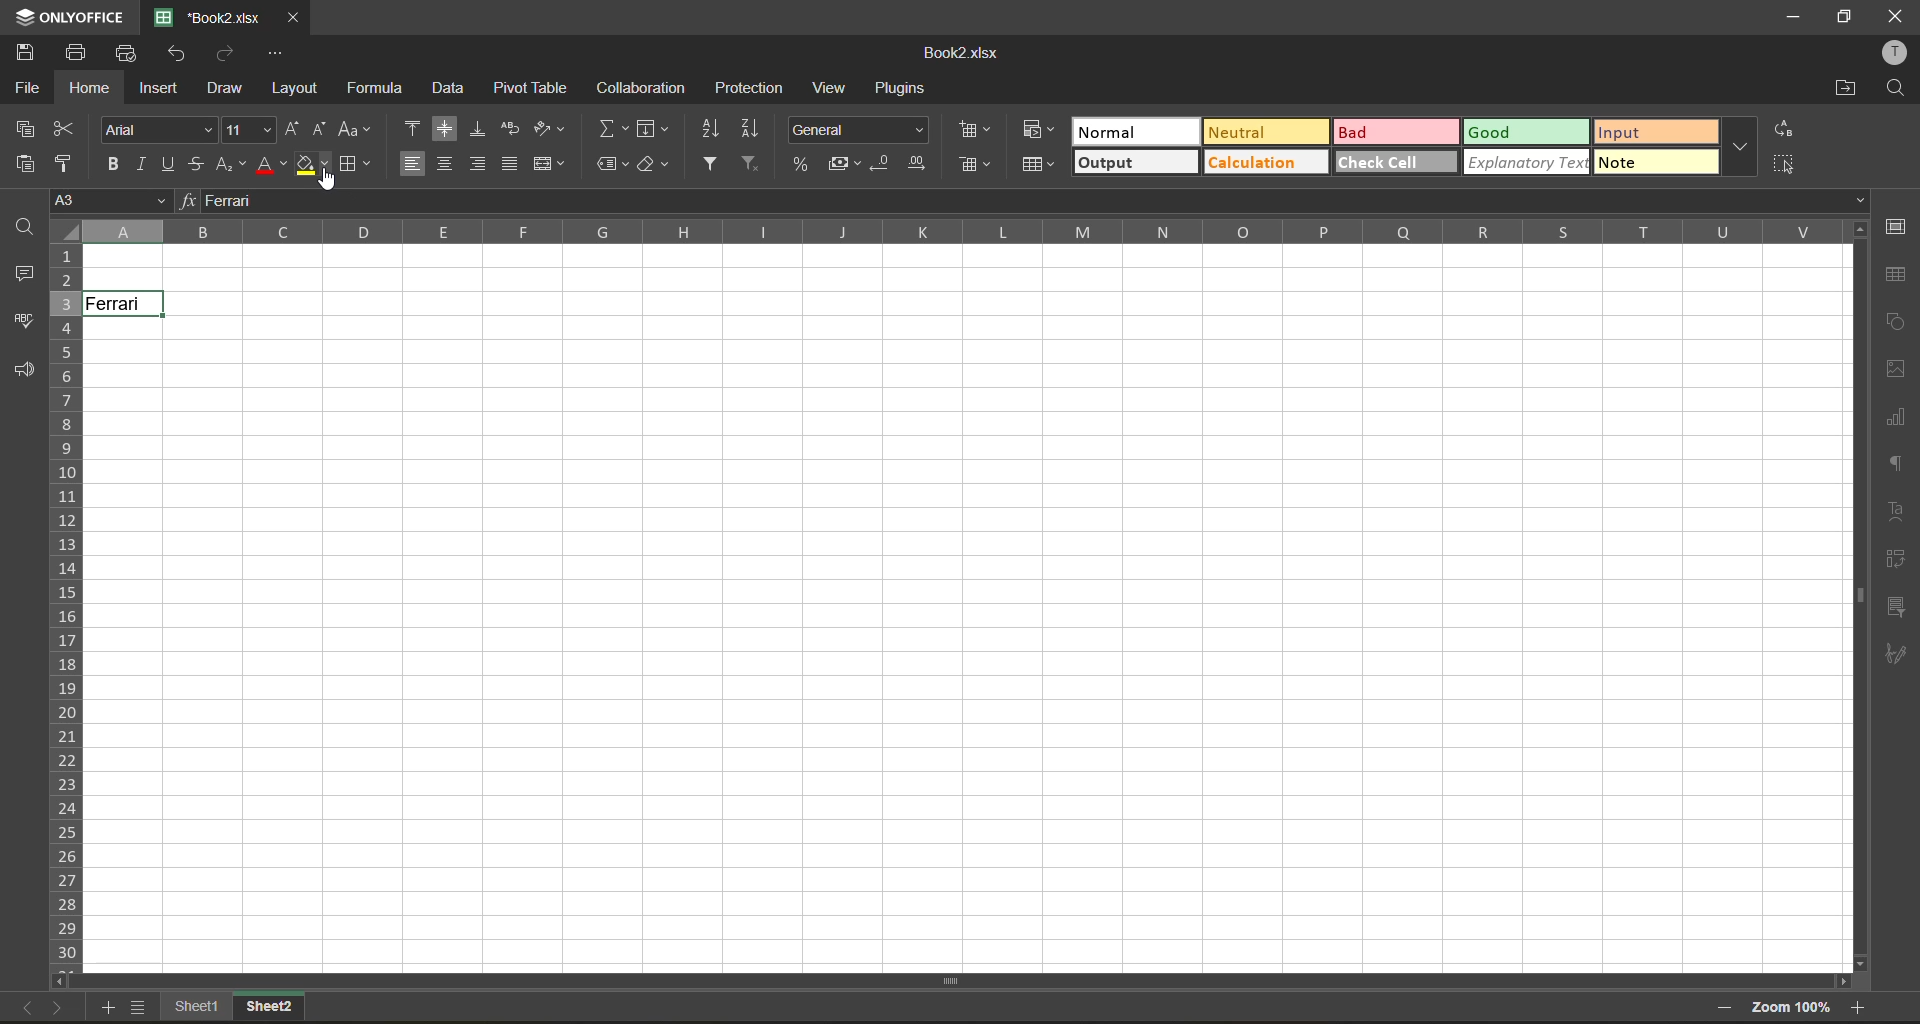 Image resolution: width=1920 pixels, height=1024 pixels. Describe the element at coordinates (1788, 131) in the screenshot. I see `replace` at that location.